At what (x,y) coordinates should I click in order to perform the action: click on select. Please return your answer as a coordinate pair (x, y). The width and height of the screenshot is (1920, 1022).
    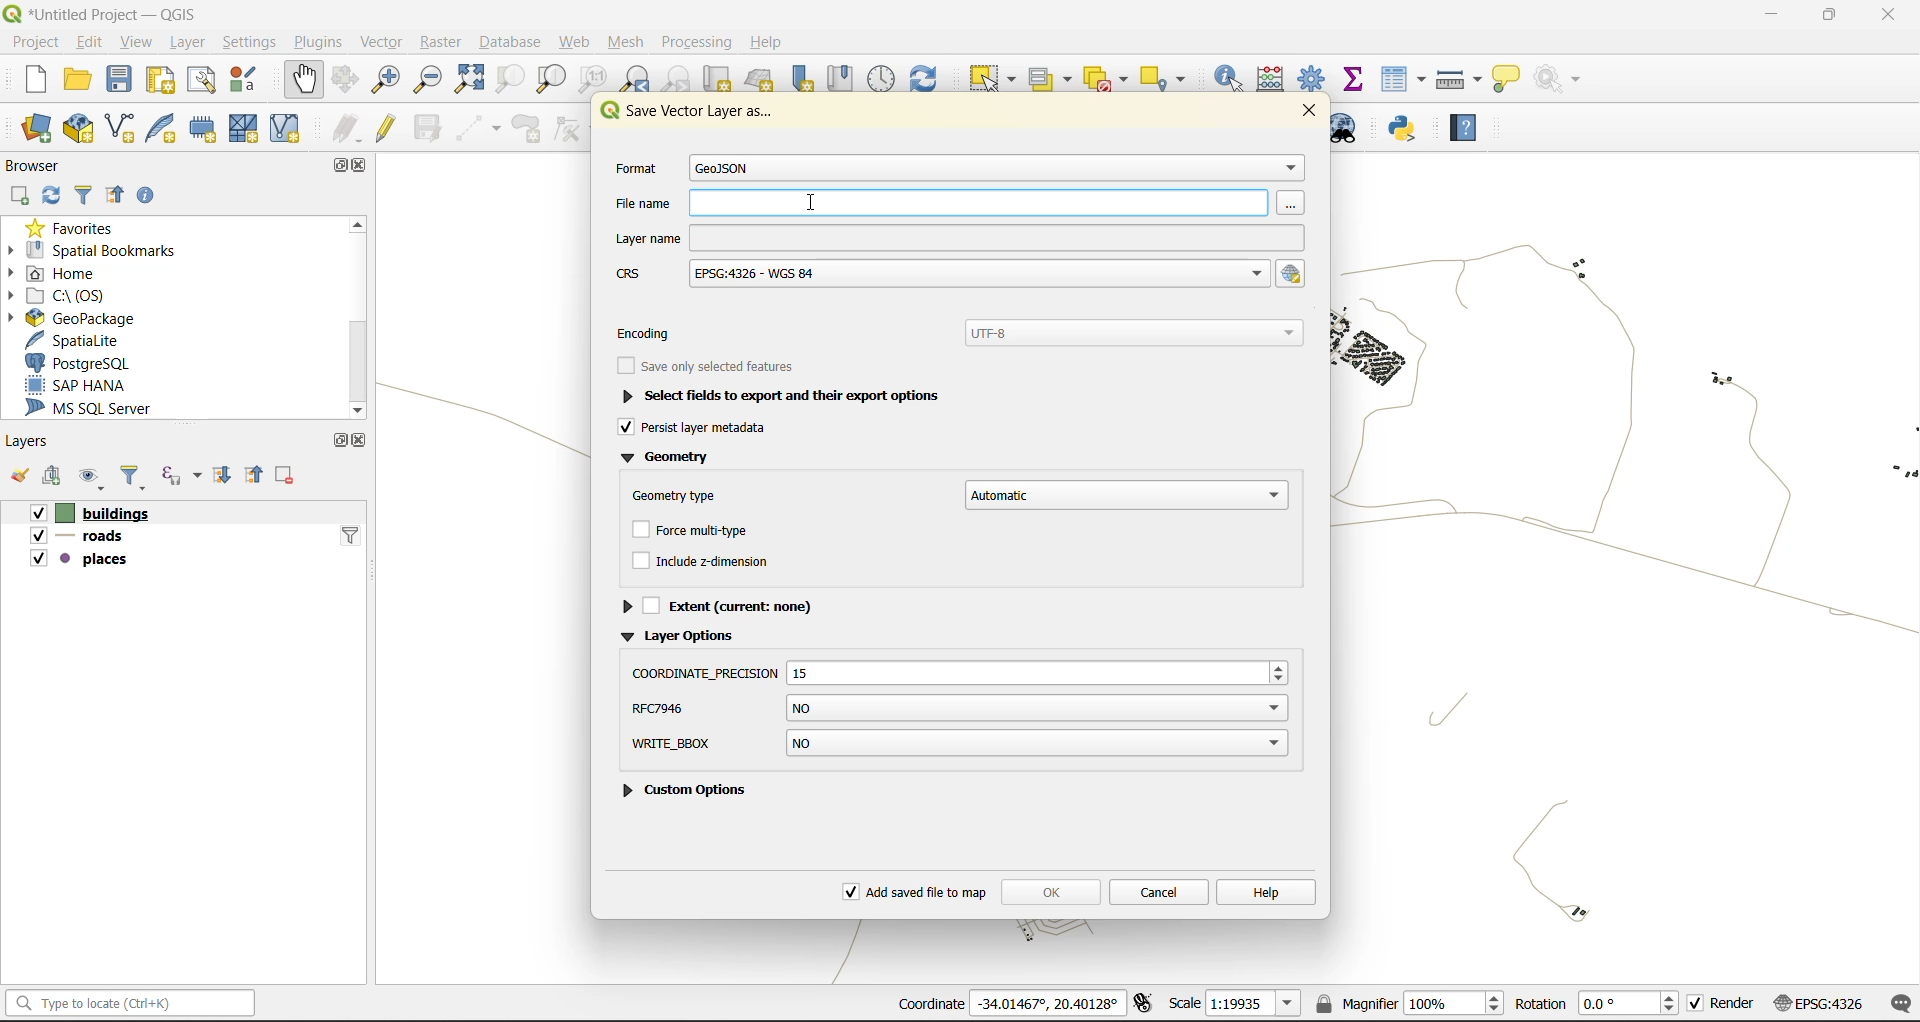
    Looking at the image, I should click on (989, 79).